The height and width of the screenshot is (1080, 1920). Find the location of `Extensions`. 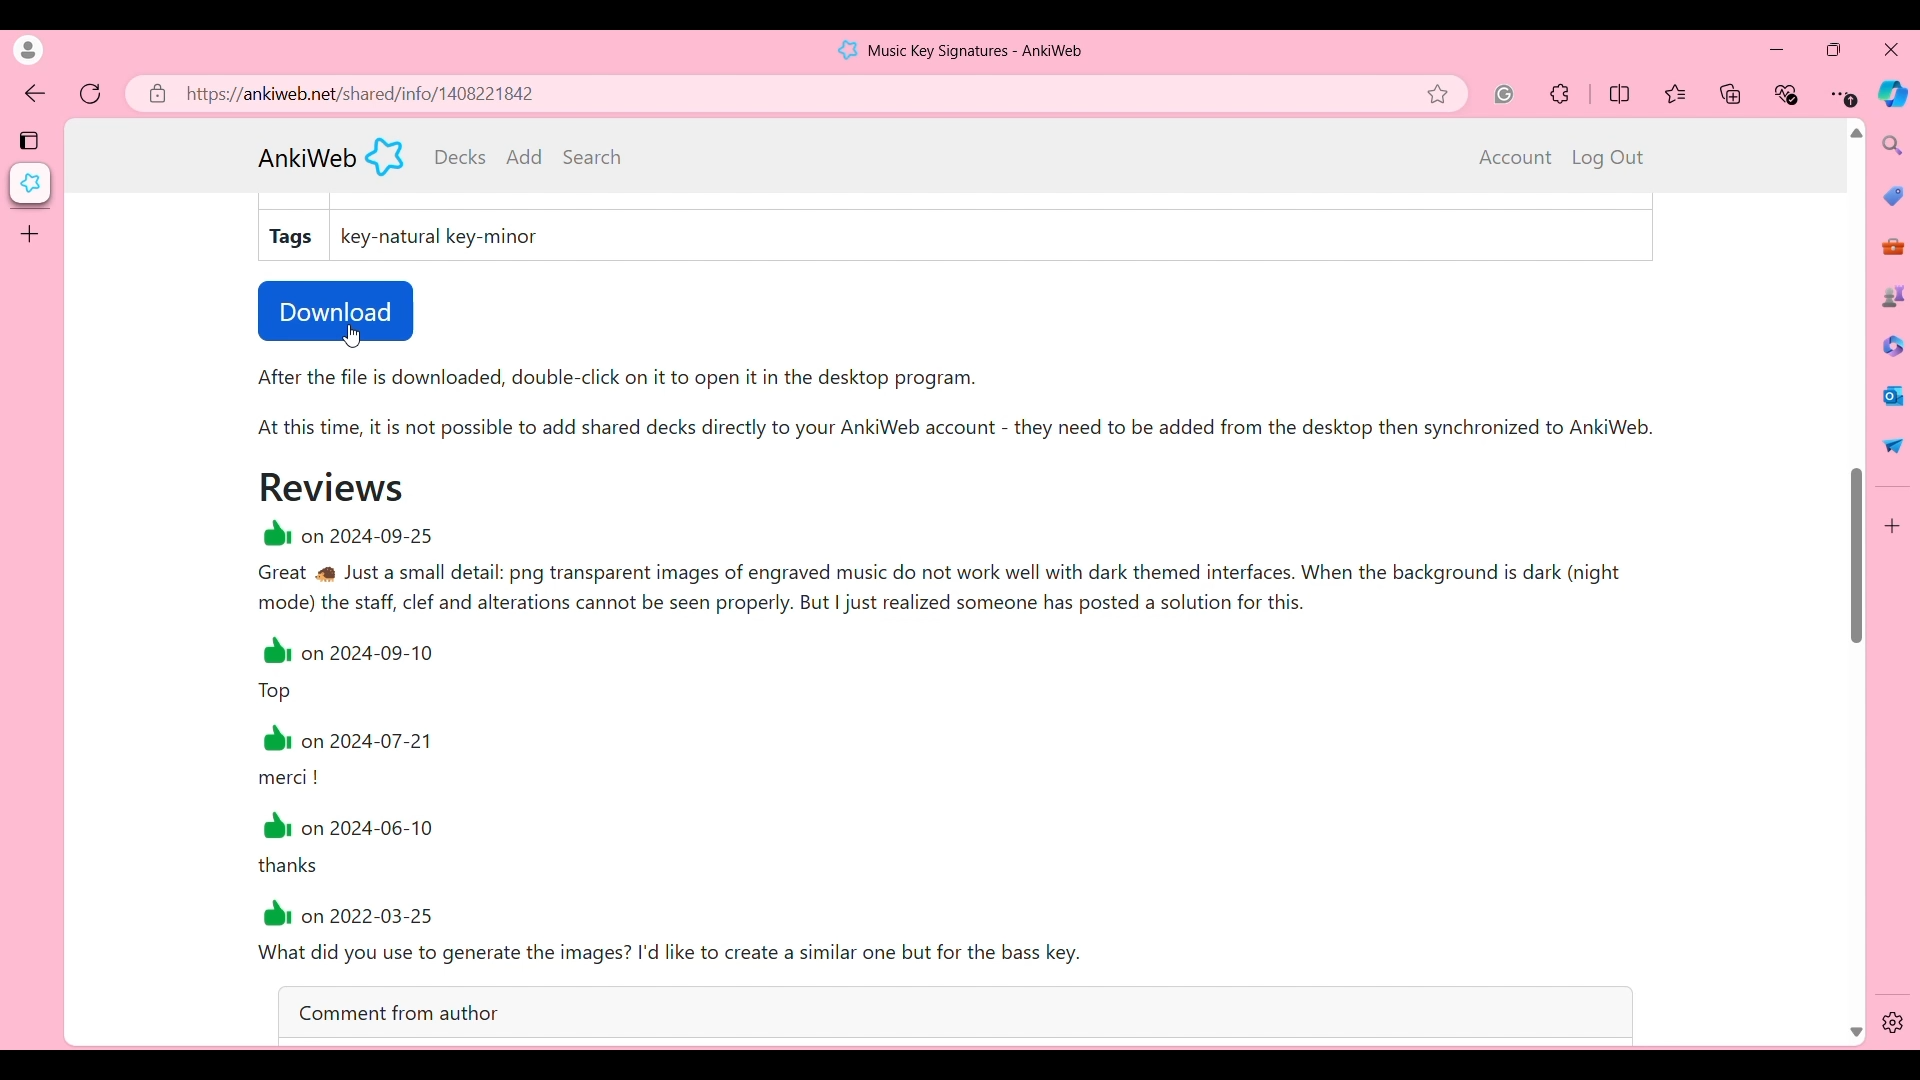

Extensions is located at coordinates (1560, 94).